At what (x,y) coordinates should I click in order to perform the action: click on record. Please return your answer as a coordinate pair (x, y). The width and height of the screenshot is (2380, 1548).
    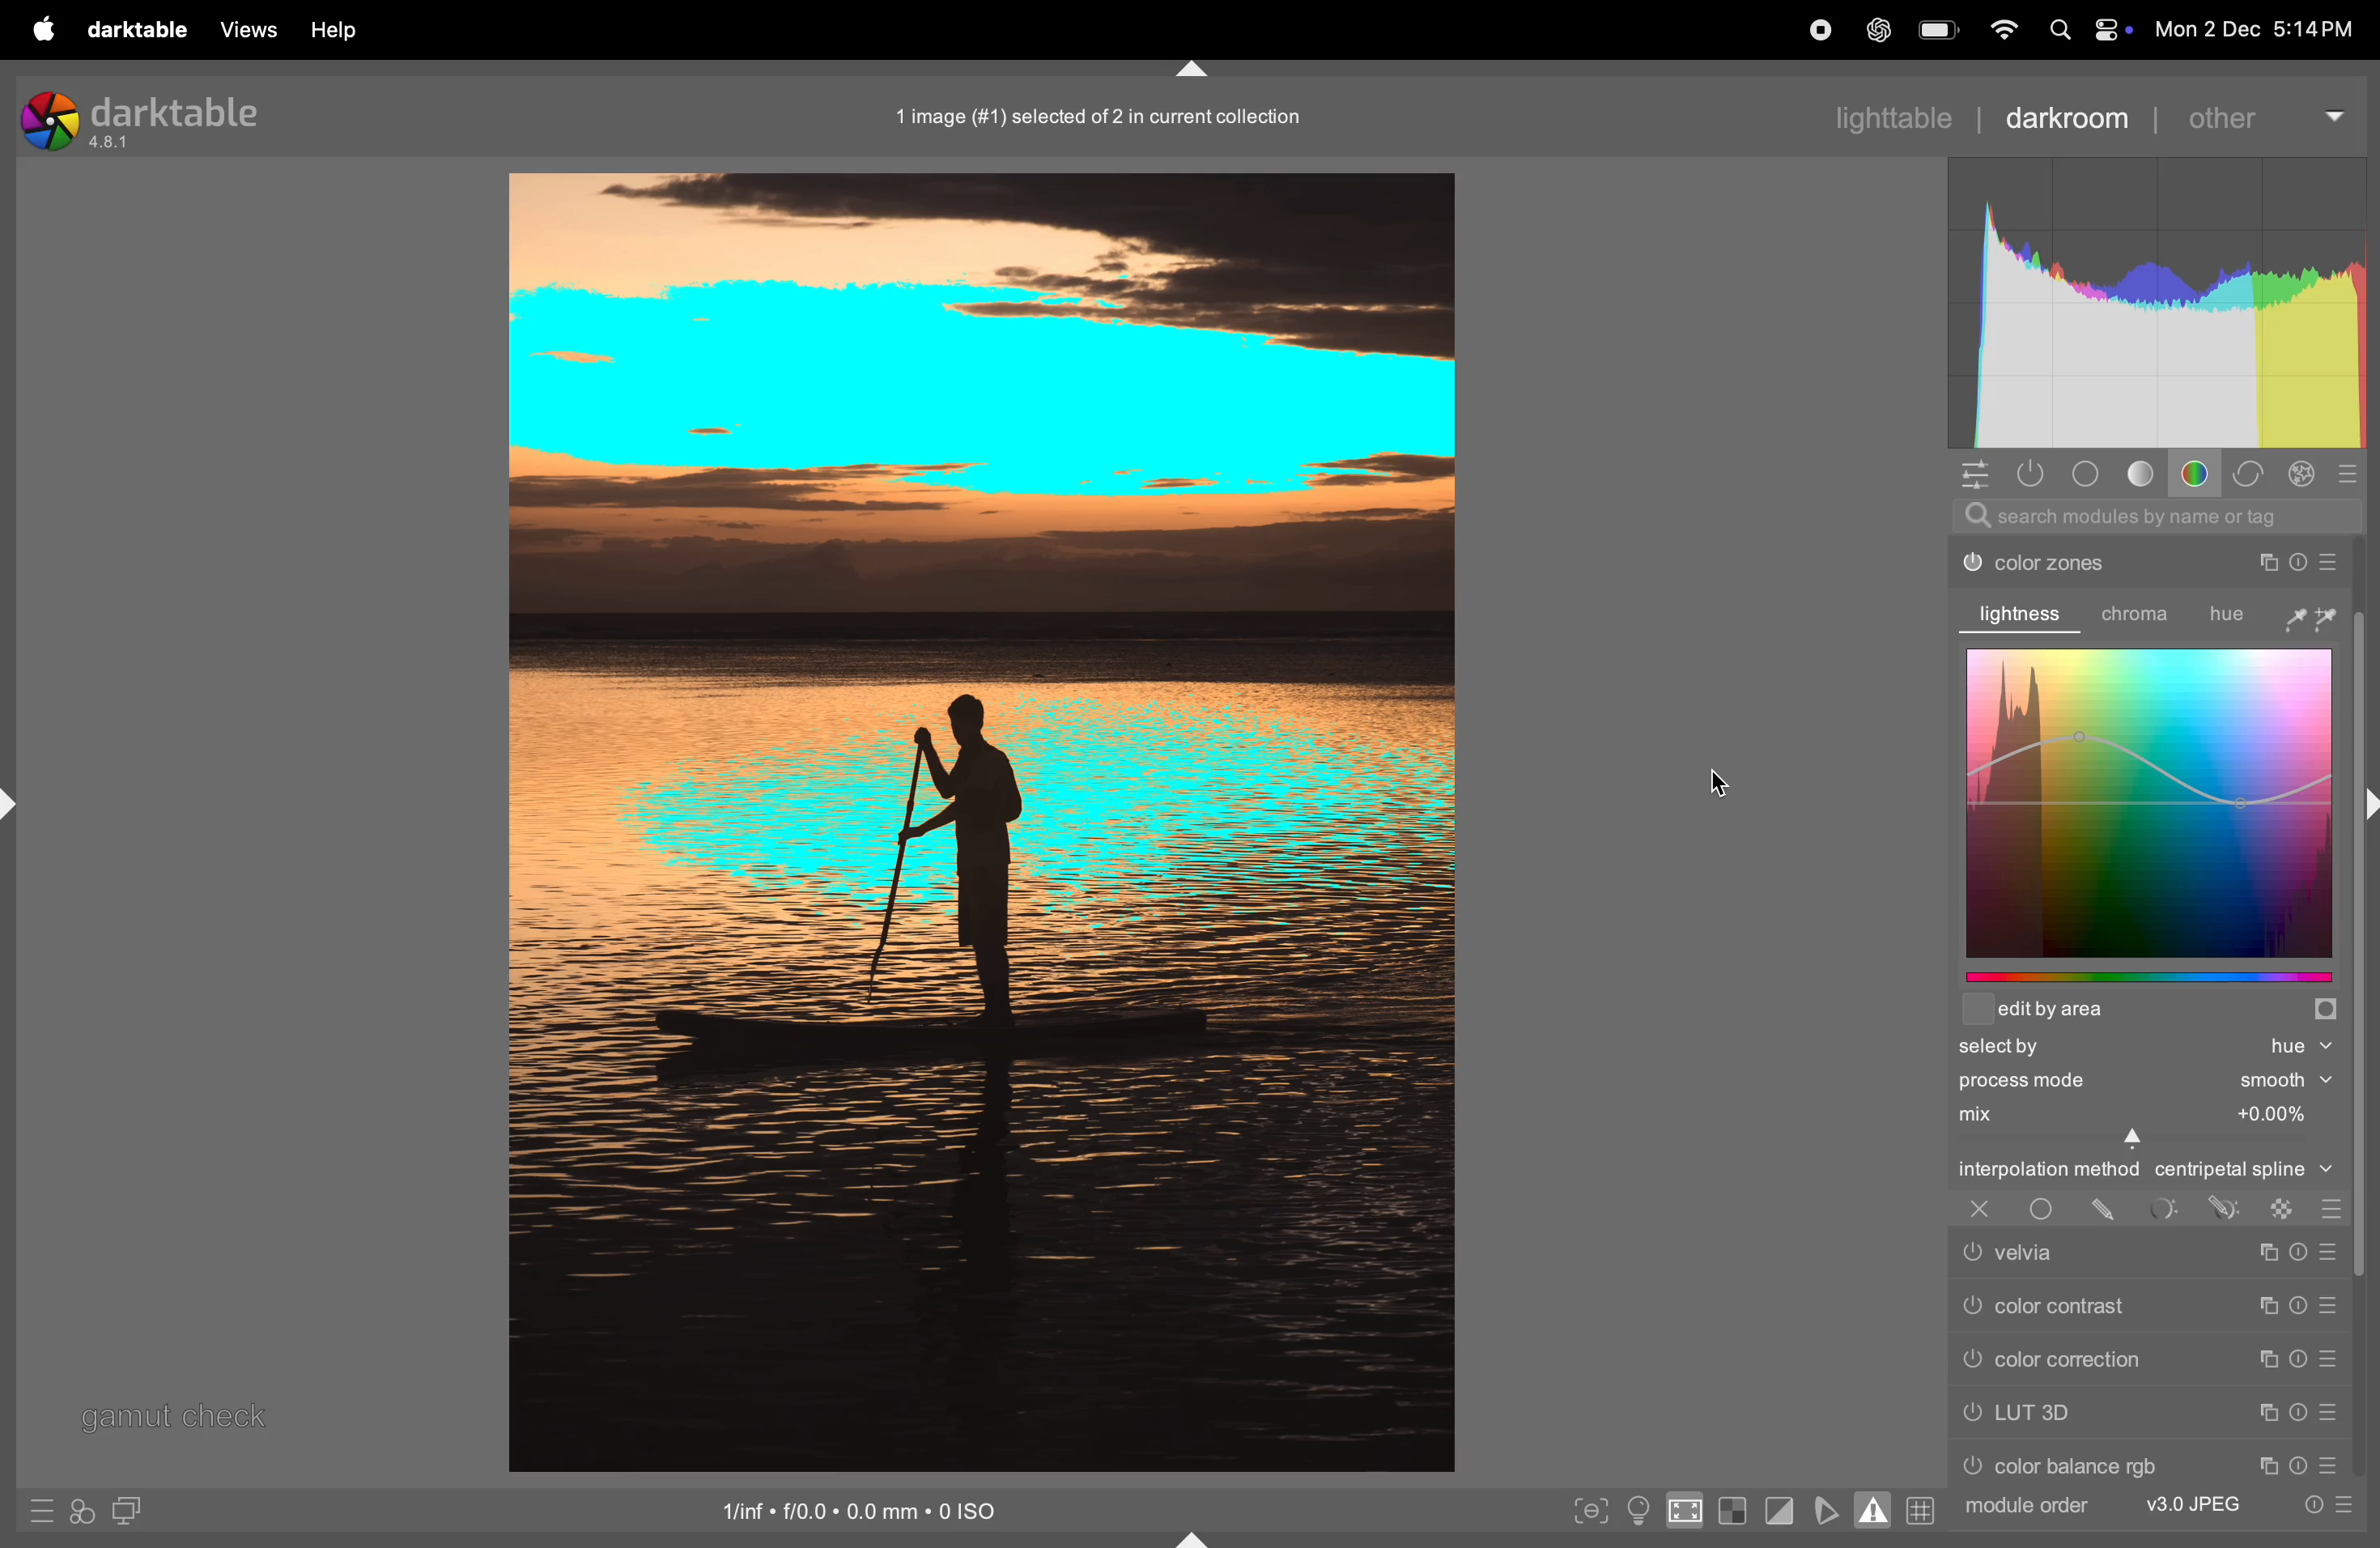
    Looking at the image, I should click on (1820, 34).